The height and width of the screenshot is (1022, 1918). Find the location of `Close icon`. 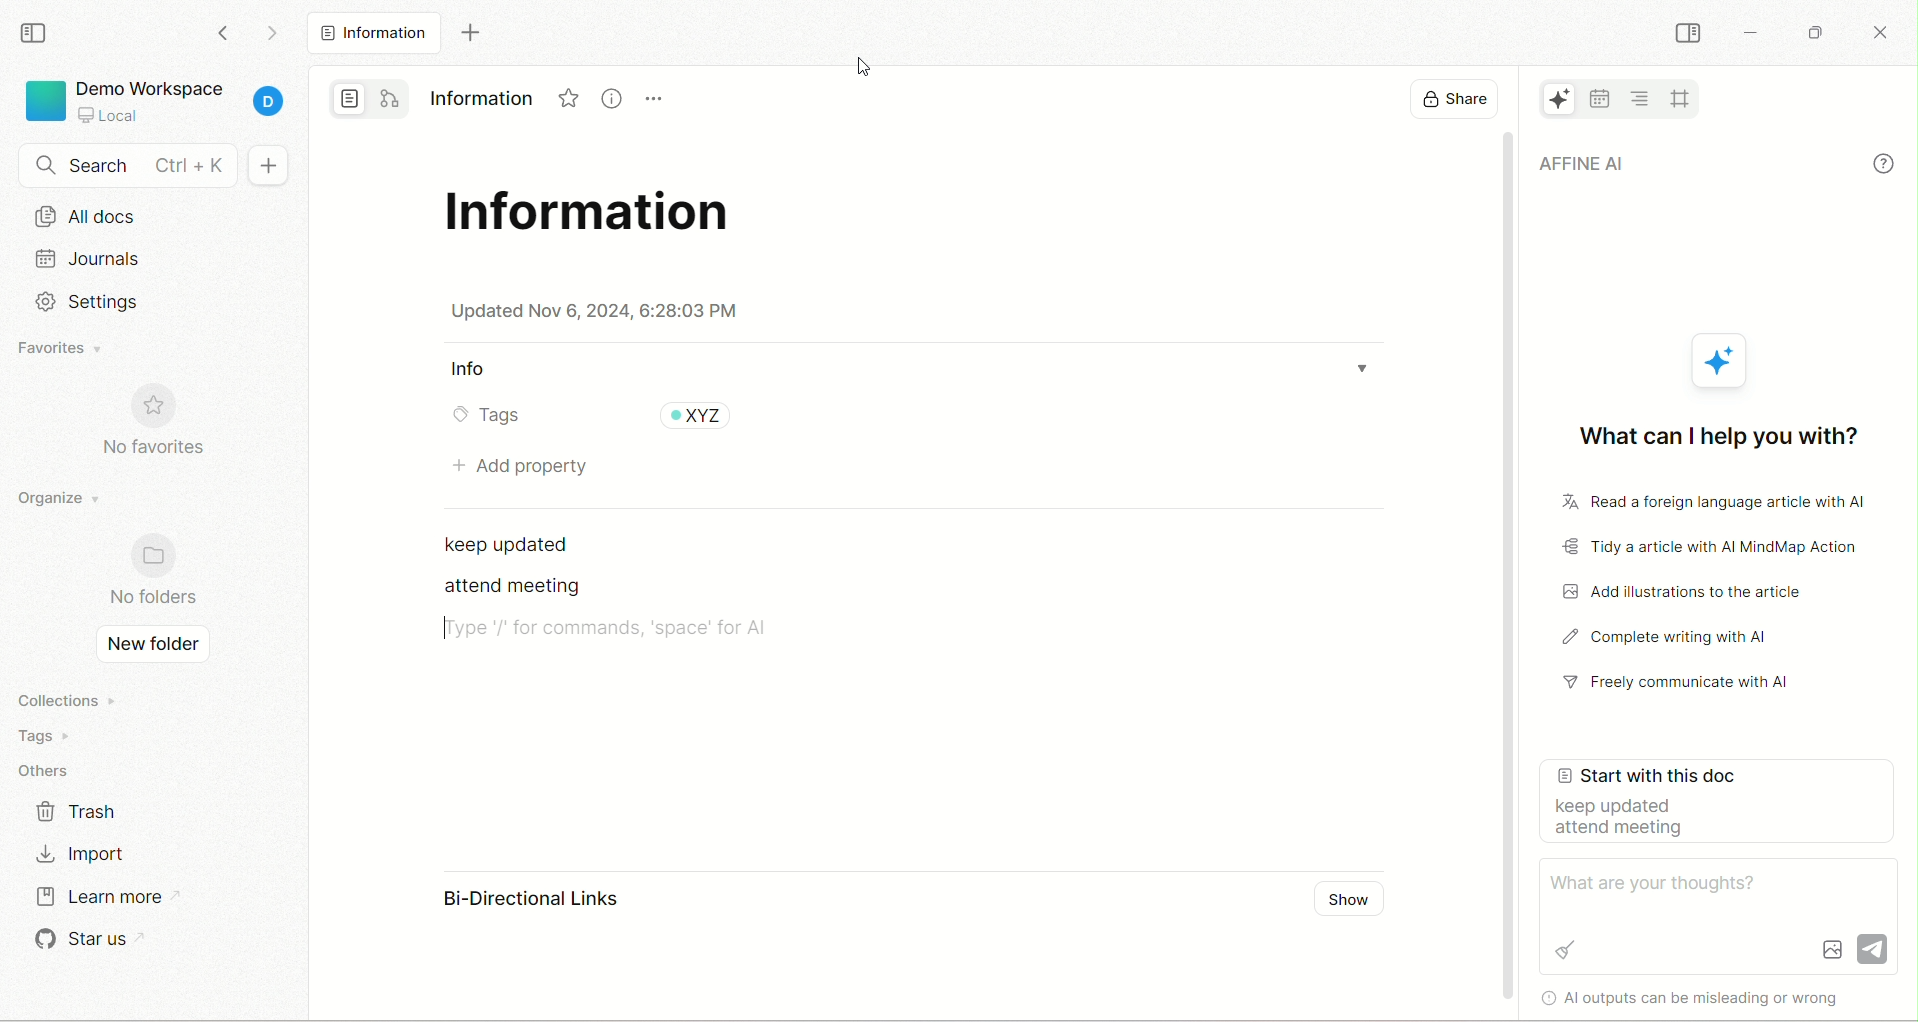

Close icon is located at coordinates (1885, 34).